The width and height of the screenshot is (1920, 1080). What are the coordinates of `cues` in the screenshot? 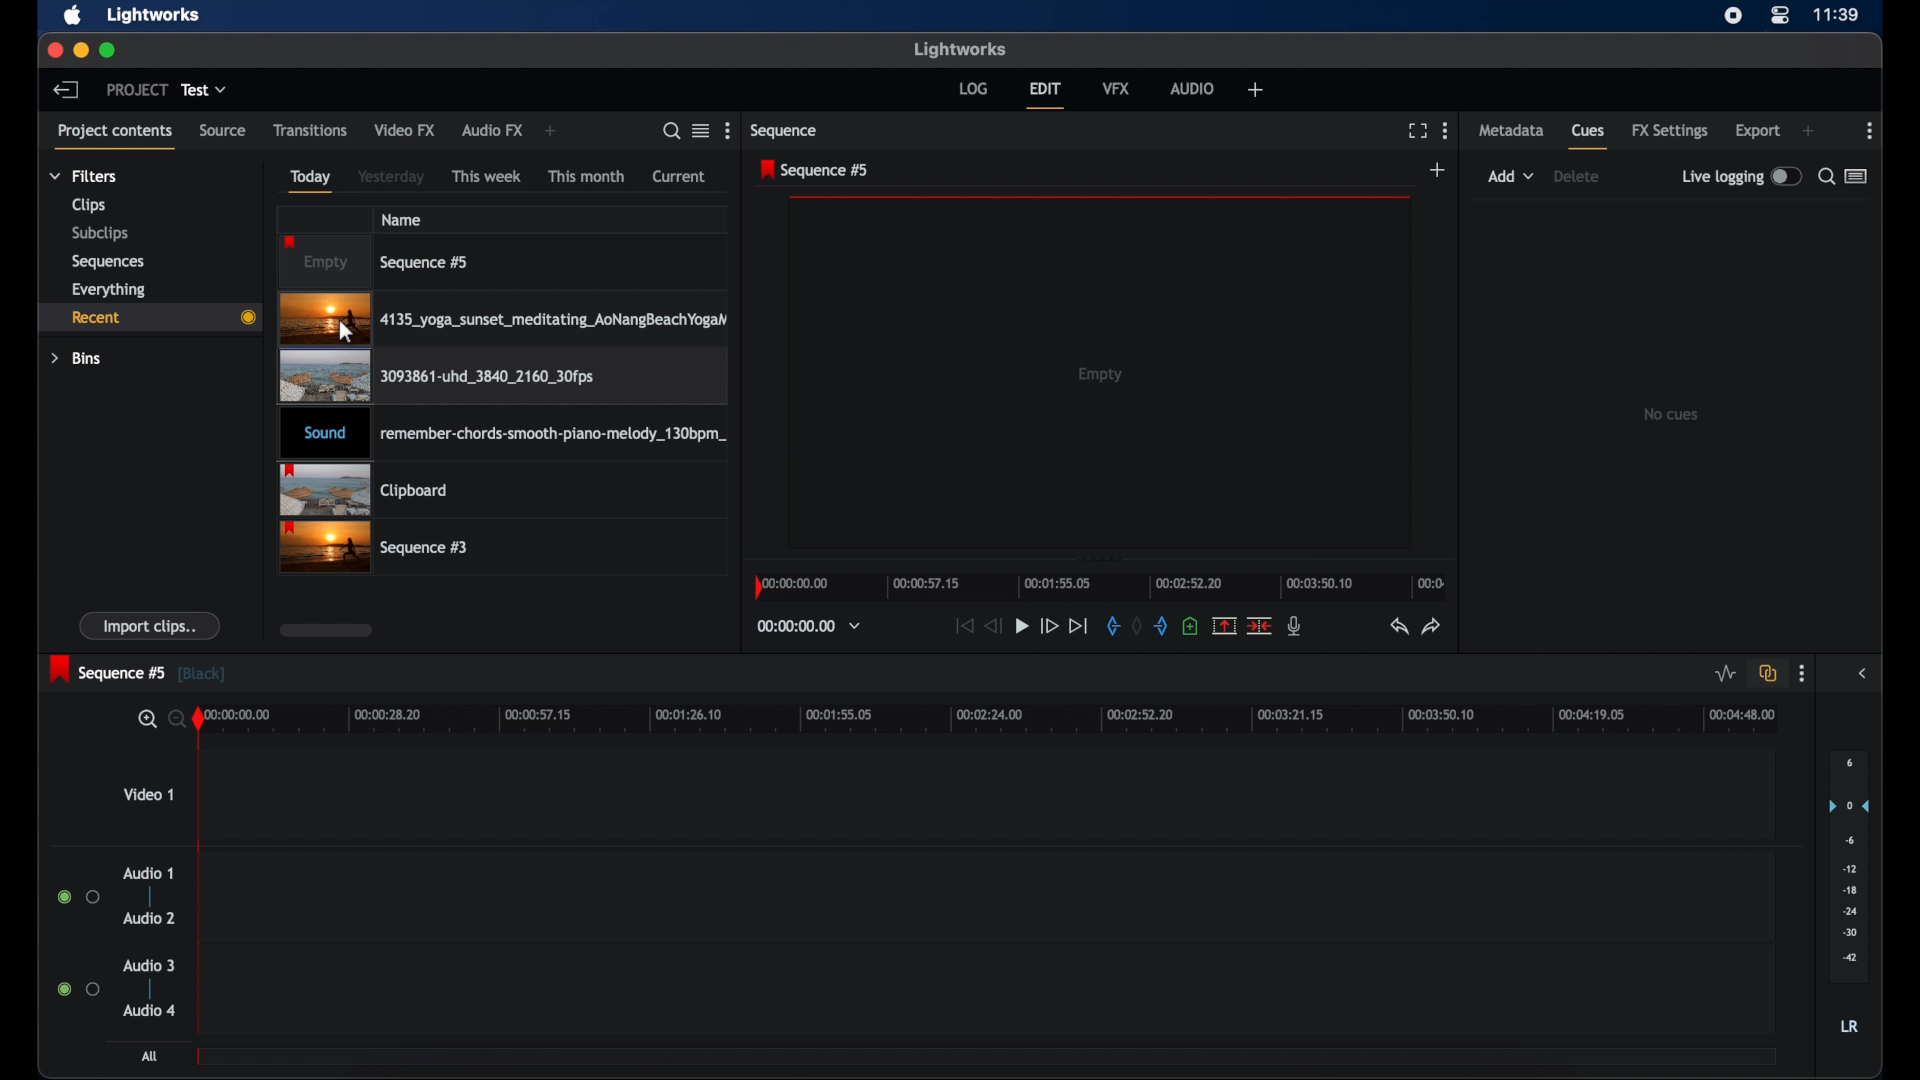 It's located at (1589, 137).